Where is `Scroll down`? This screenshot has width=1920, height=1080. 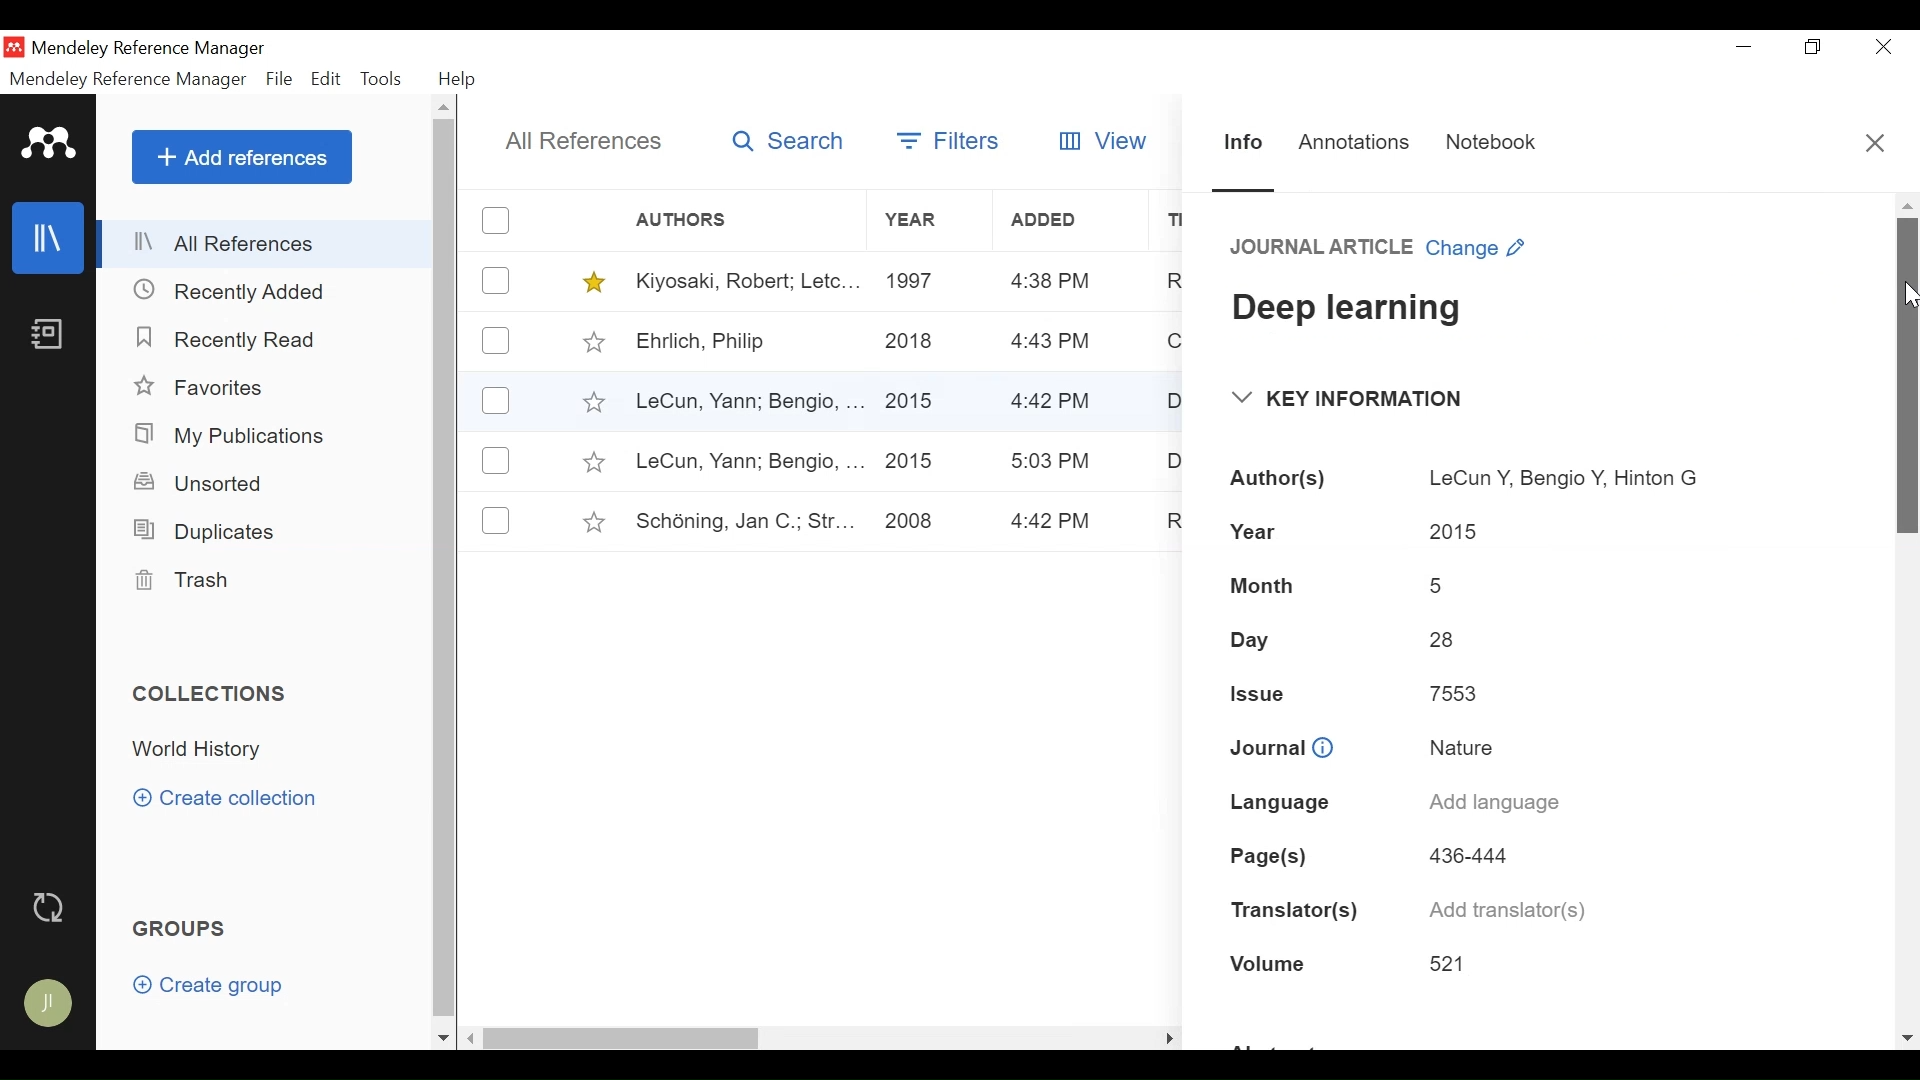 Scroll down is located at coordinates (1906, 1033).